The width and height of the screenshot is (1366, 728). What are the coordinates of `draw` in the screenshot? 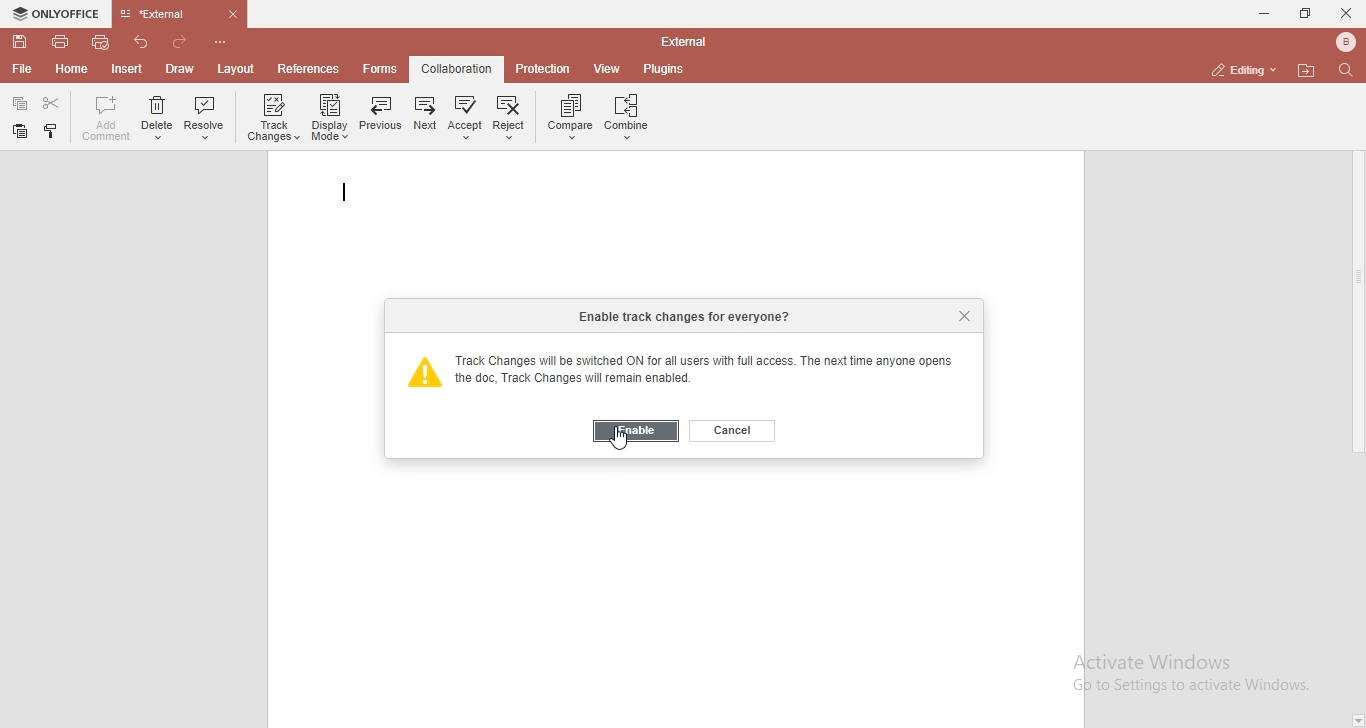 It's located at (181, 68).